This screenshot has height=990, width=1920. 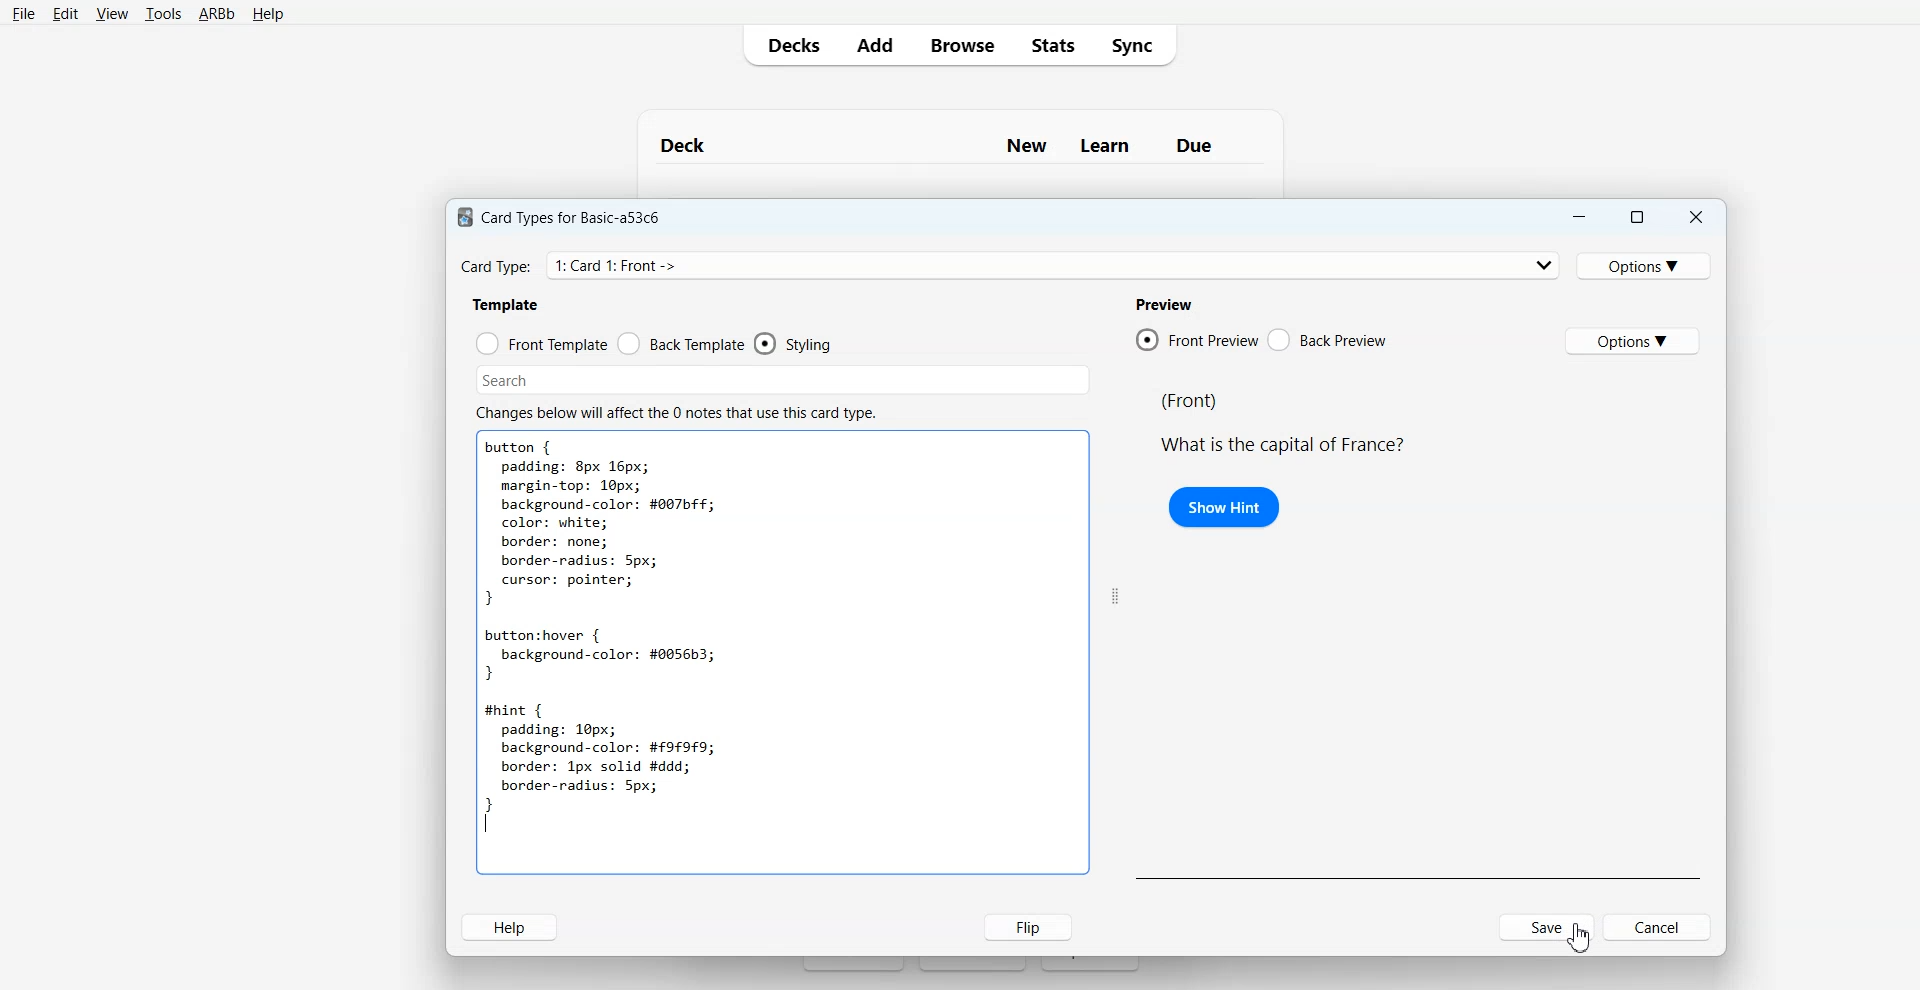 I want to click on Search Bar, so click(x=783, y=380).